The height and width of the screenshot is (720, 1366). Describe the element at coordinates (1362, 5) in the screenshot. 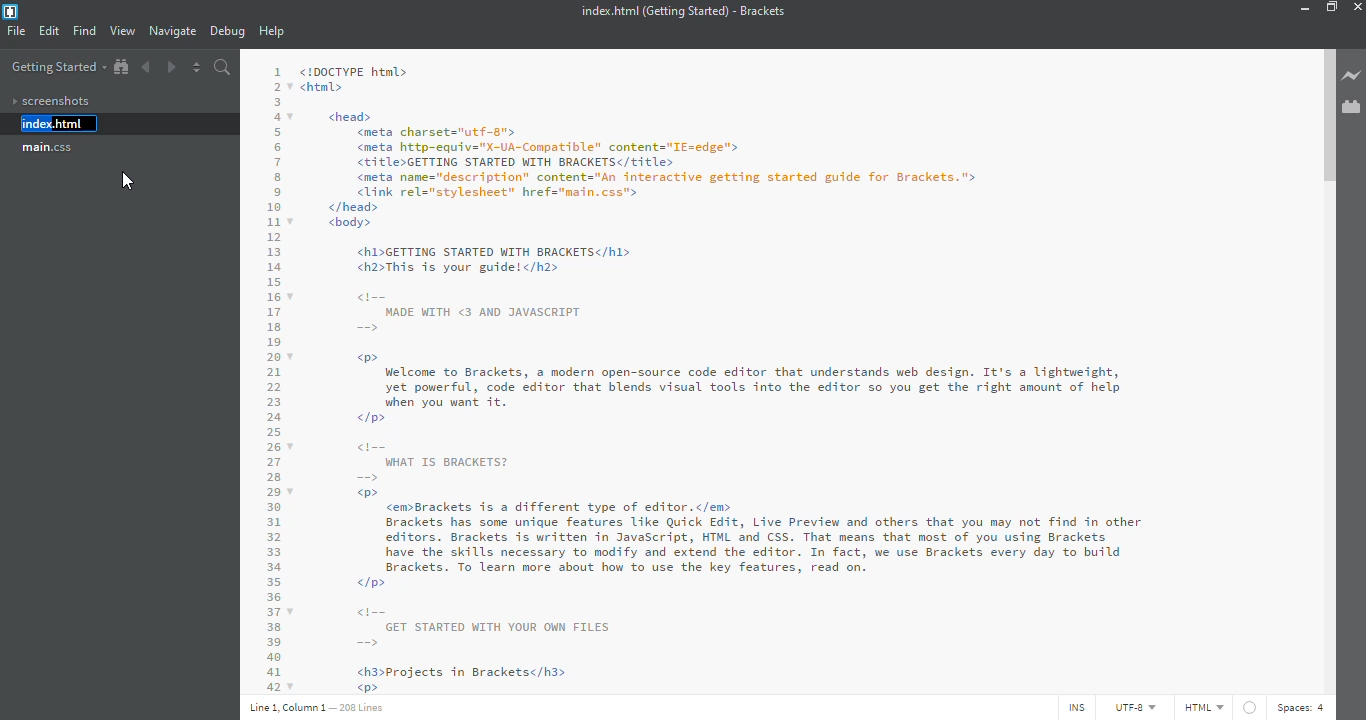

I see `close` at that location.